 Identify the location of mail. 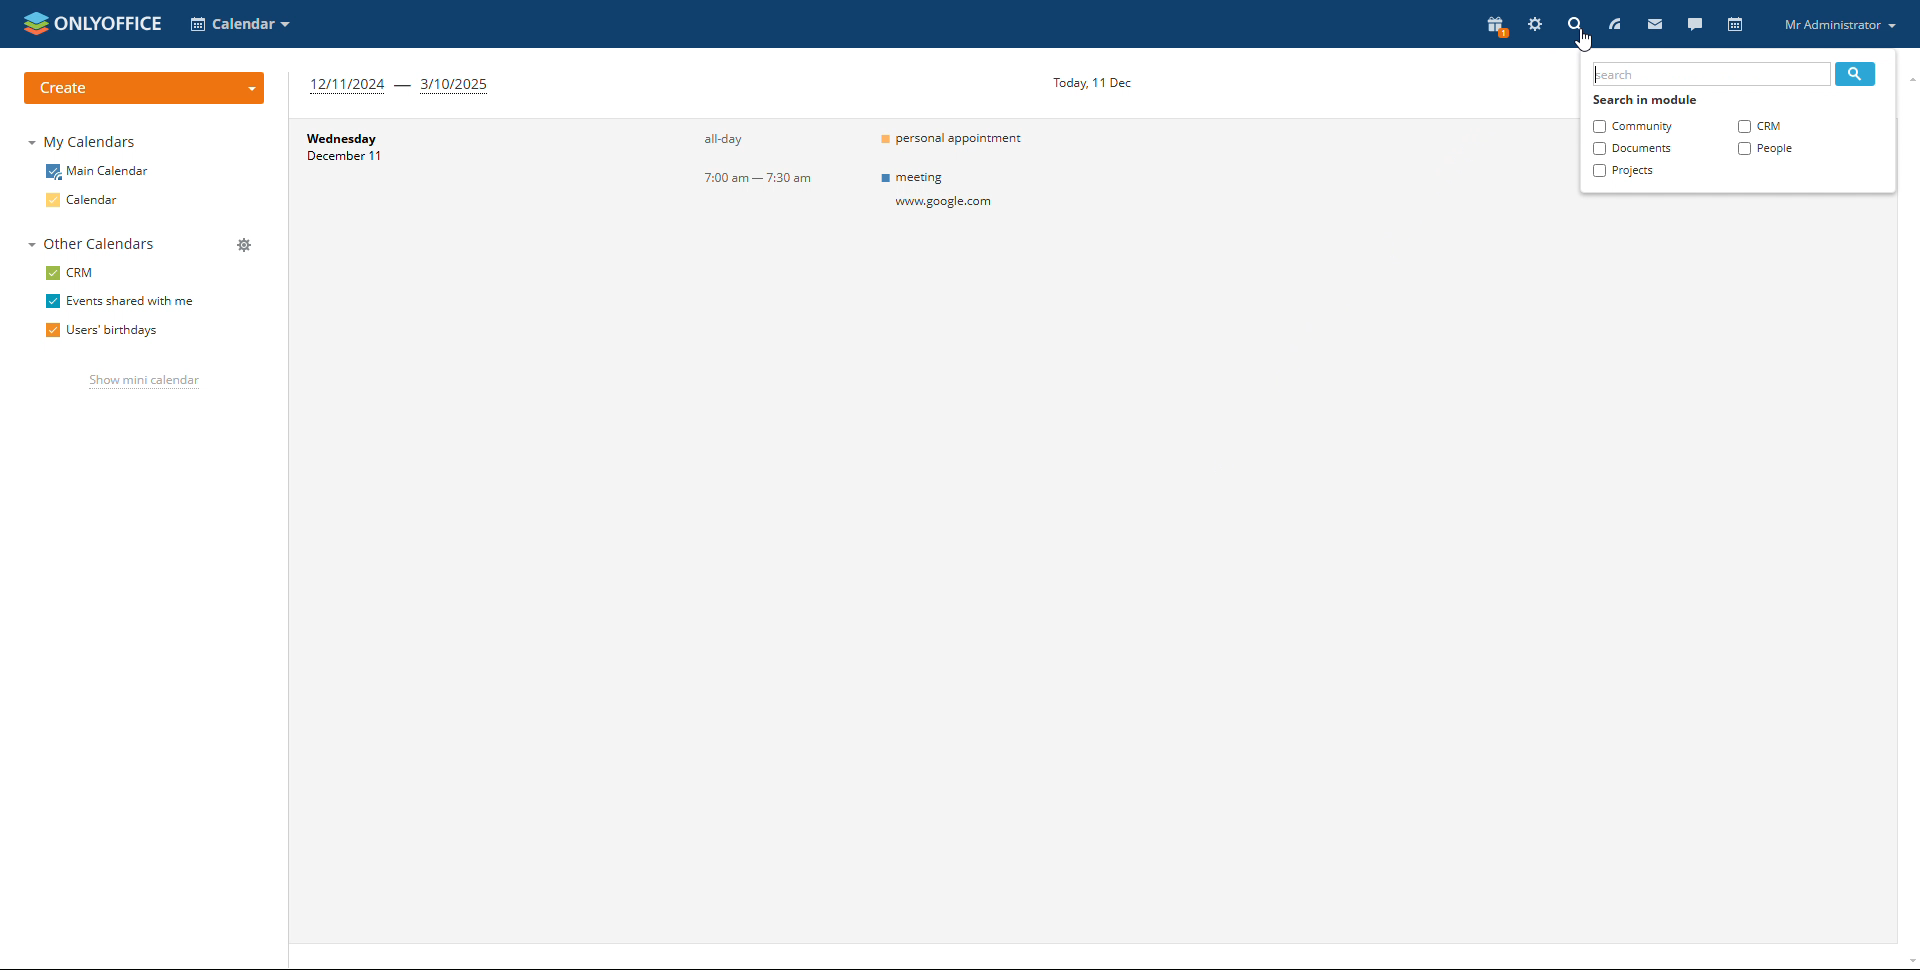
(1653, 23).